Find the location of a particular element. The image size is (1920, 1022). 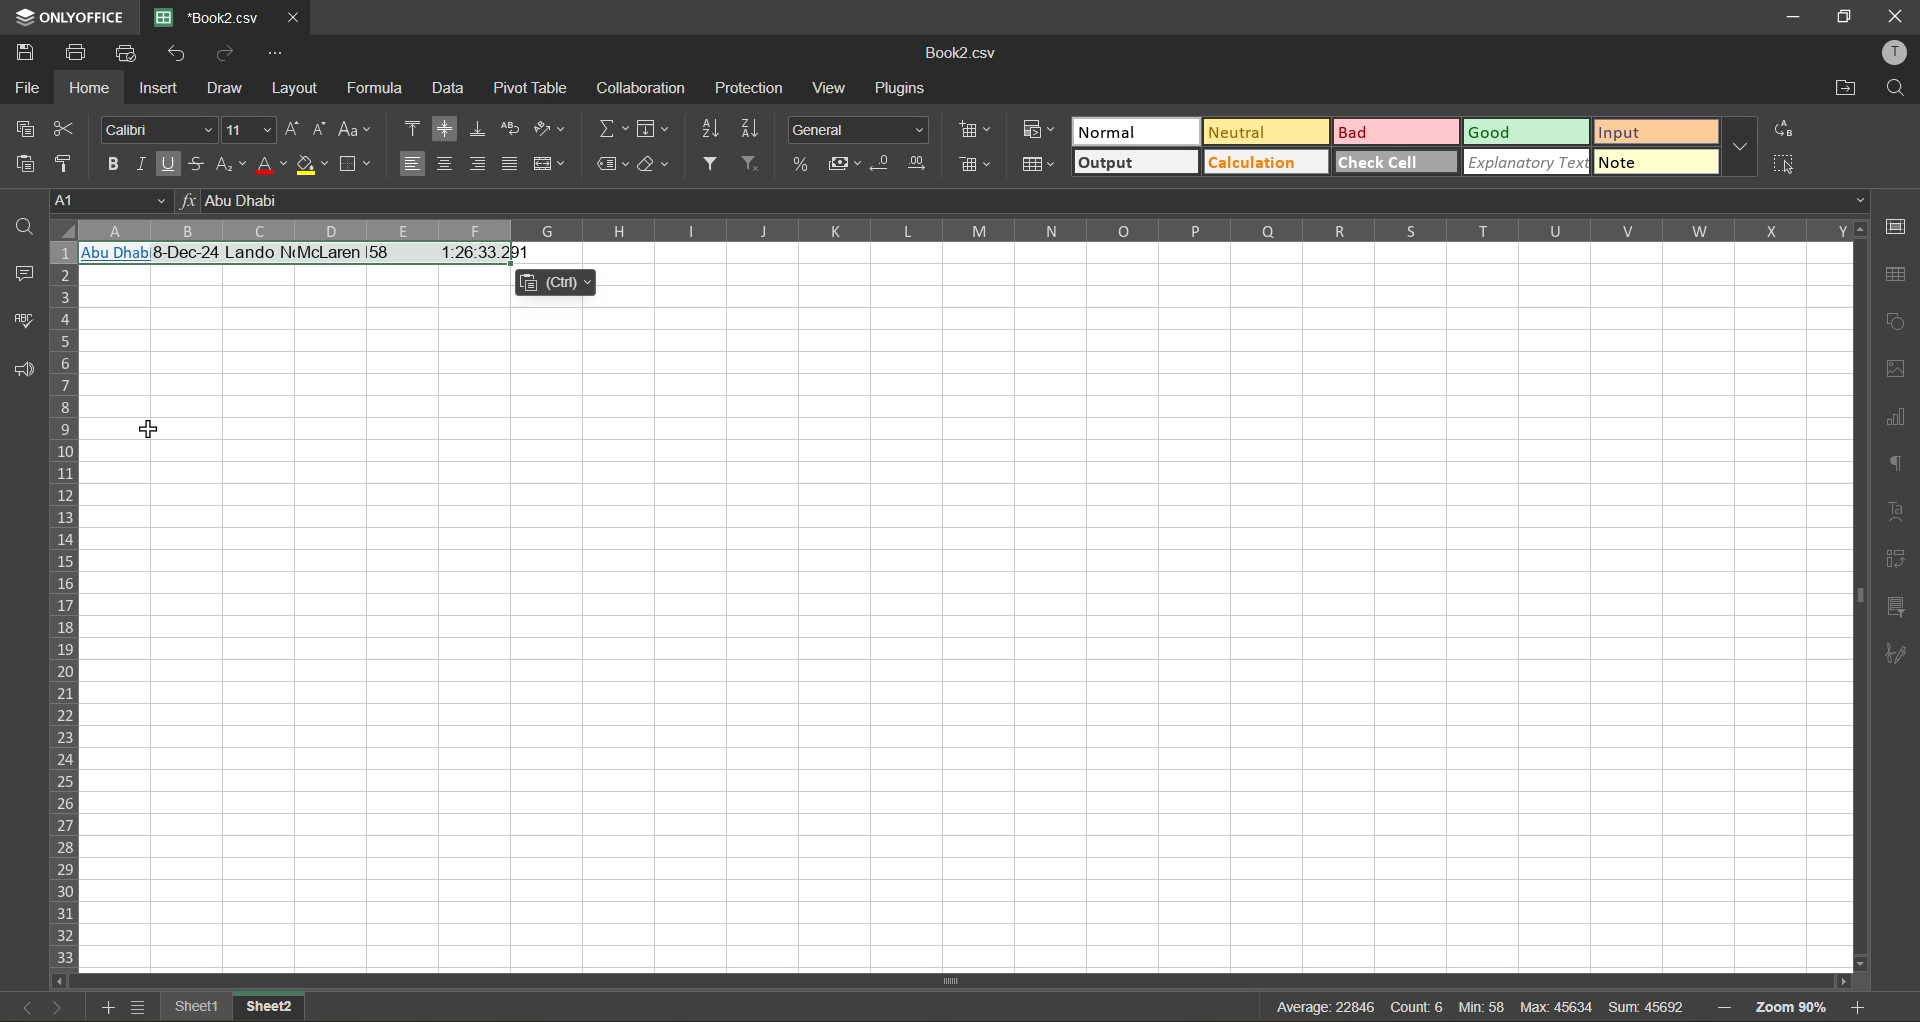

italic is located at coordinates (140, 163).